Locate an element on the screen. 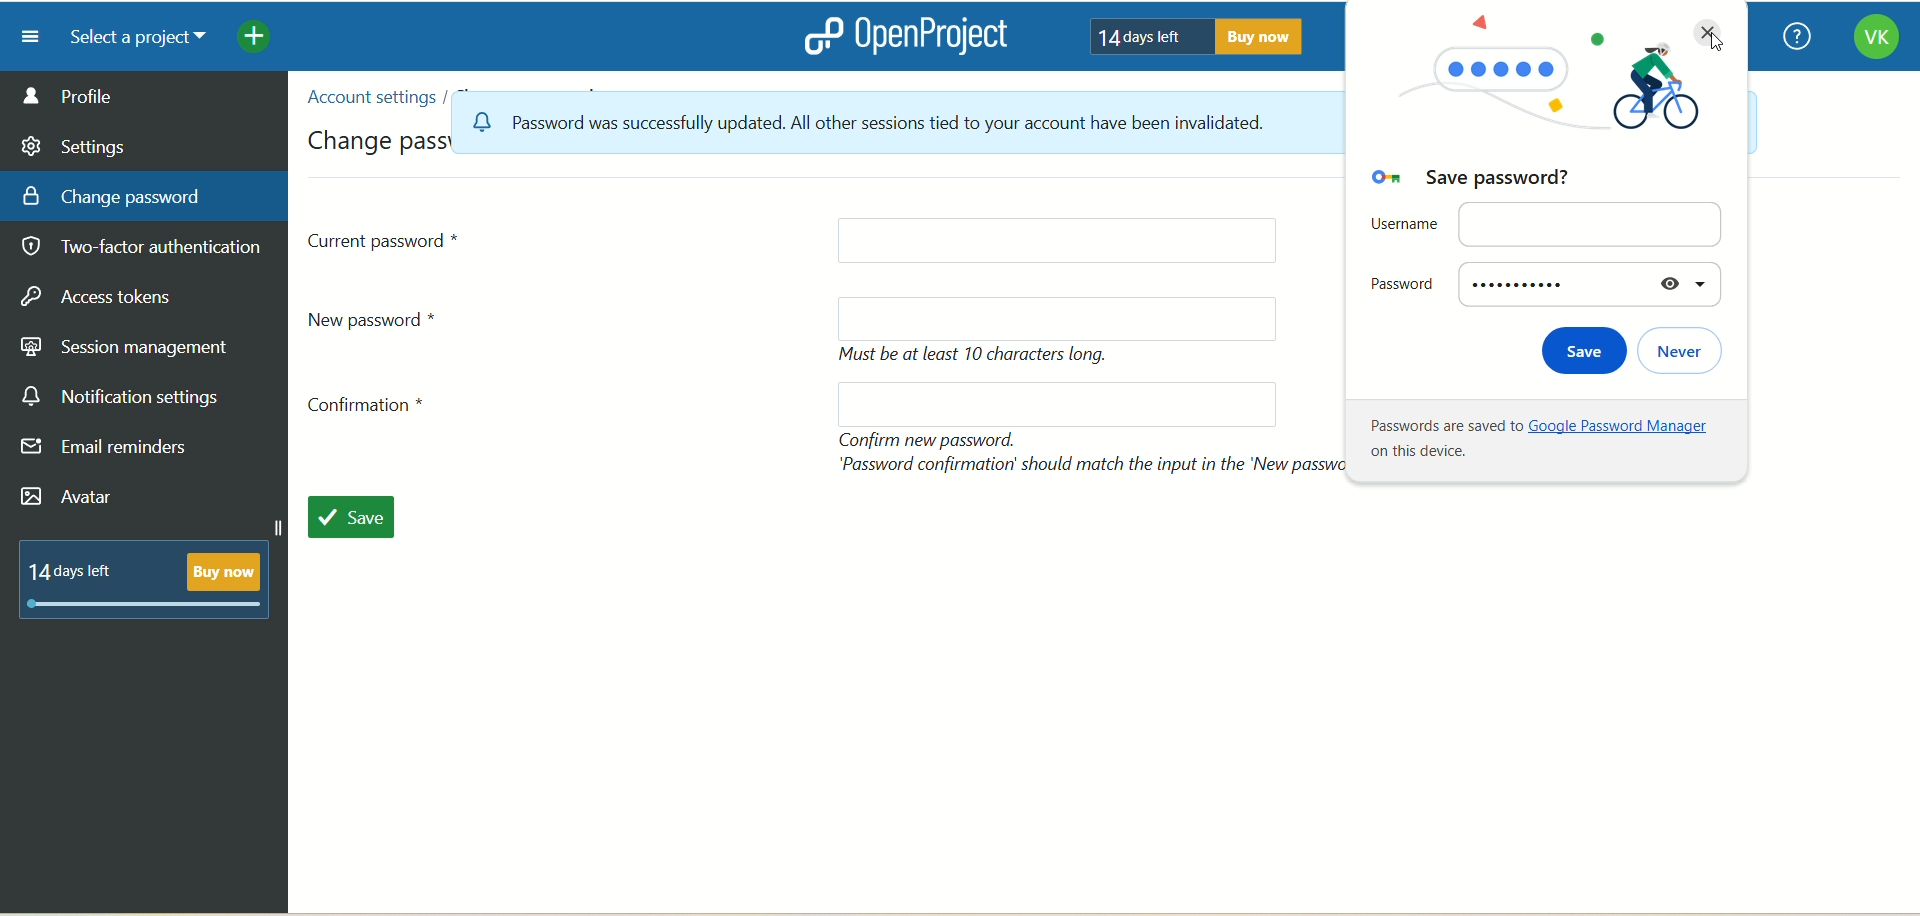 The height and width of the screenshot is (916, 1920). close is located at coordinates (1707, 33).